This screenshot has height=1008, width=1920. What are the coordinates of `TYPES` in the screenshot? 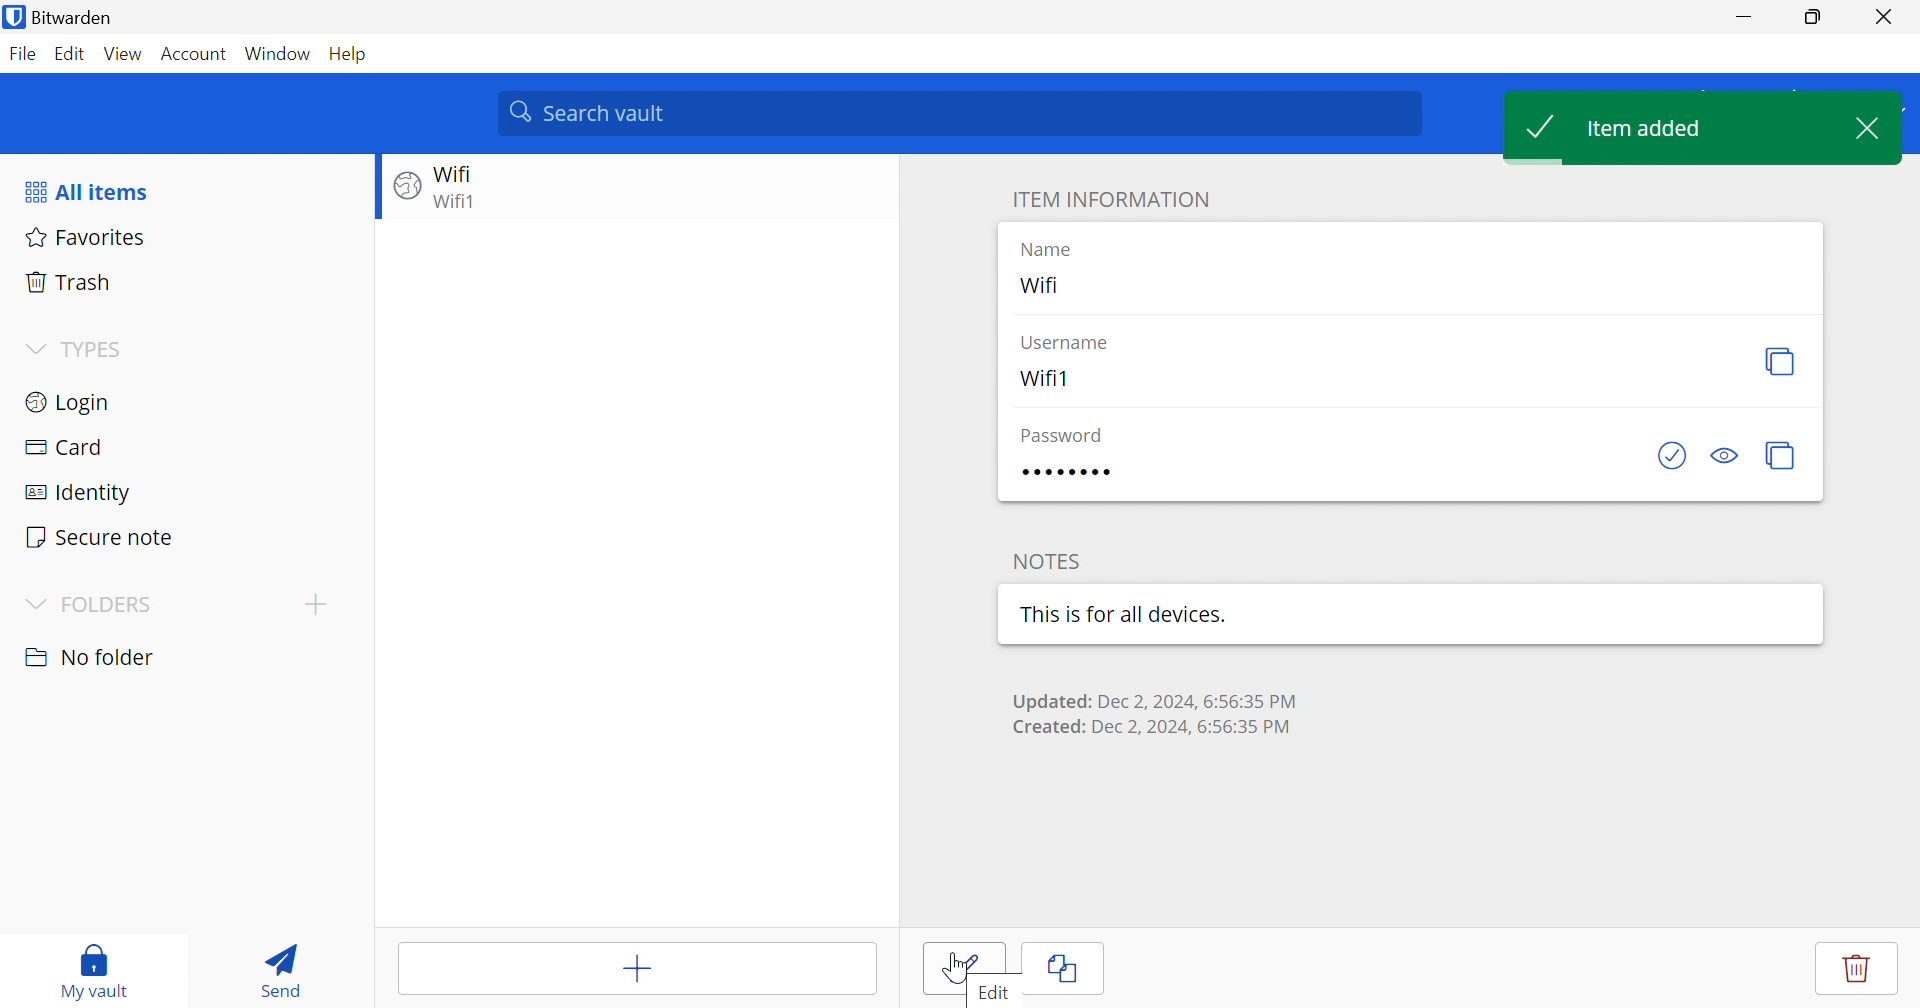 It's located at (97, 353).